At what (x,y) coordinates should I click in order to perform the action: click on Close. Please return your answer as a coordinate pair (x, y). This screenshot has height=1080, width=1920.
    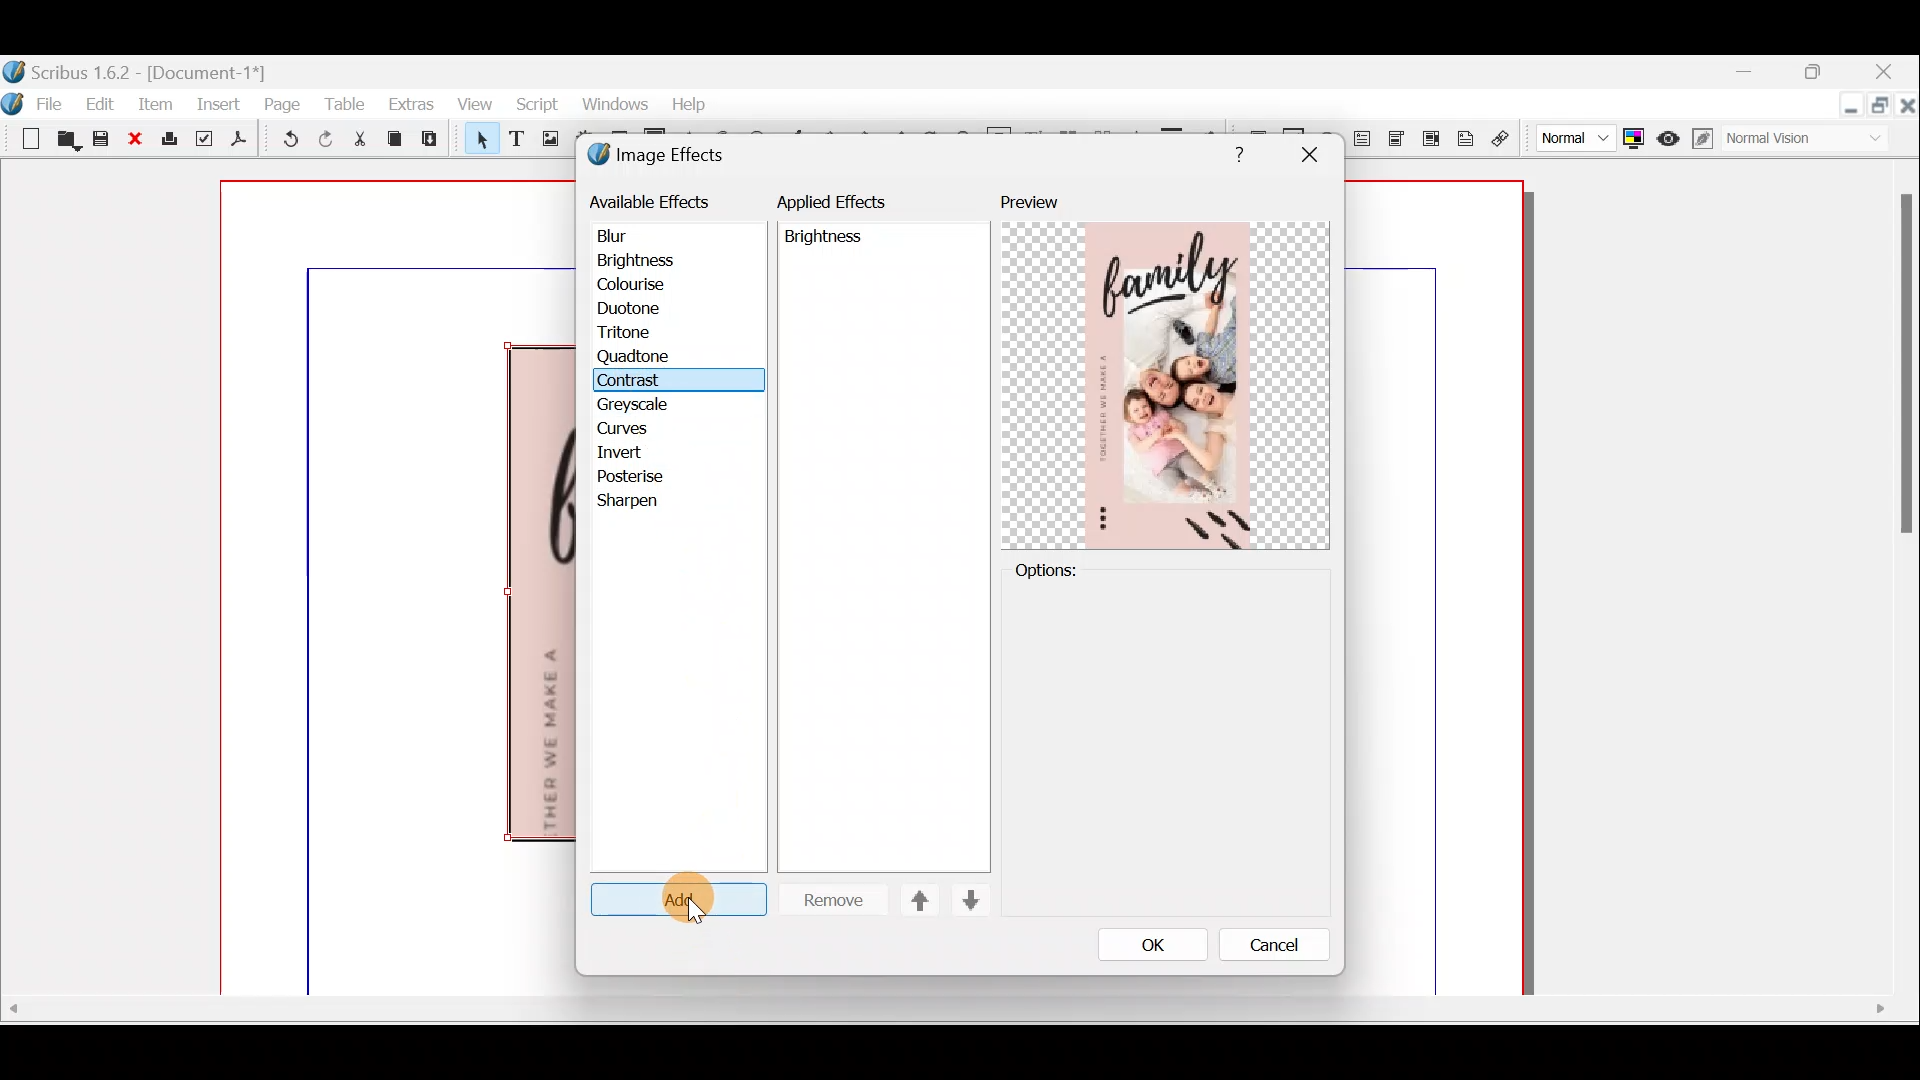
    Looking at the image, I should click on (1886, 74).